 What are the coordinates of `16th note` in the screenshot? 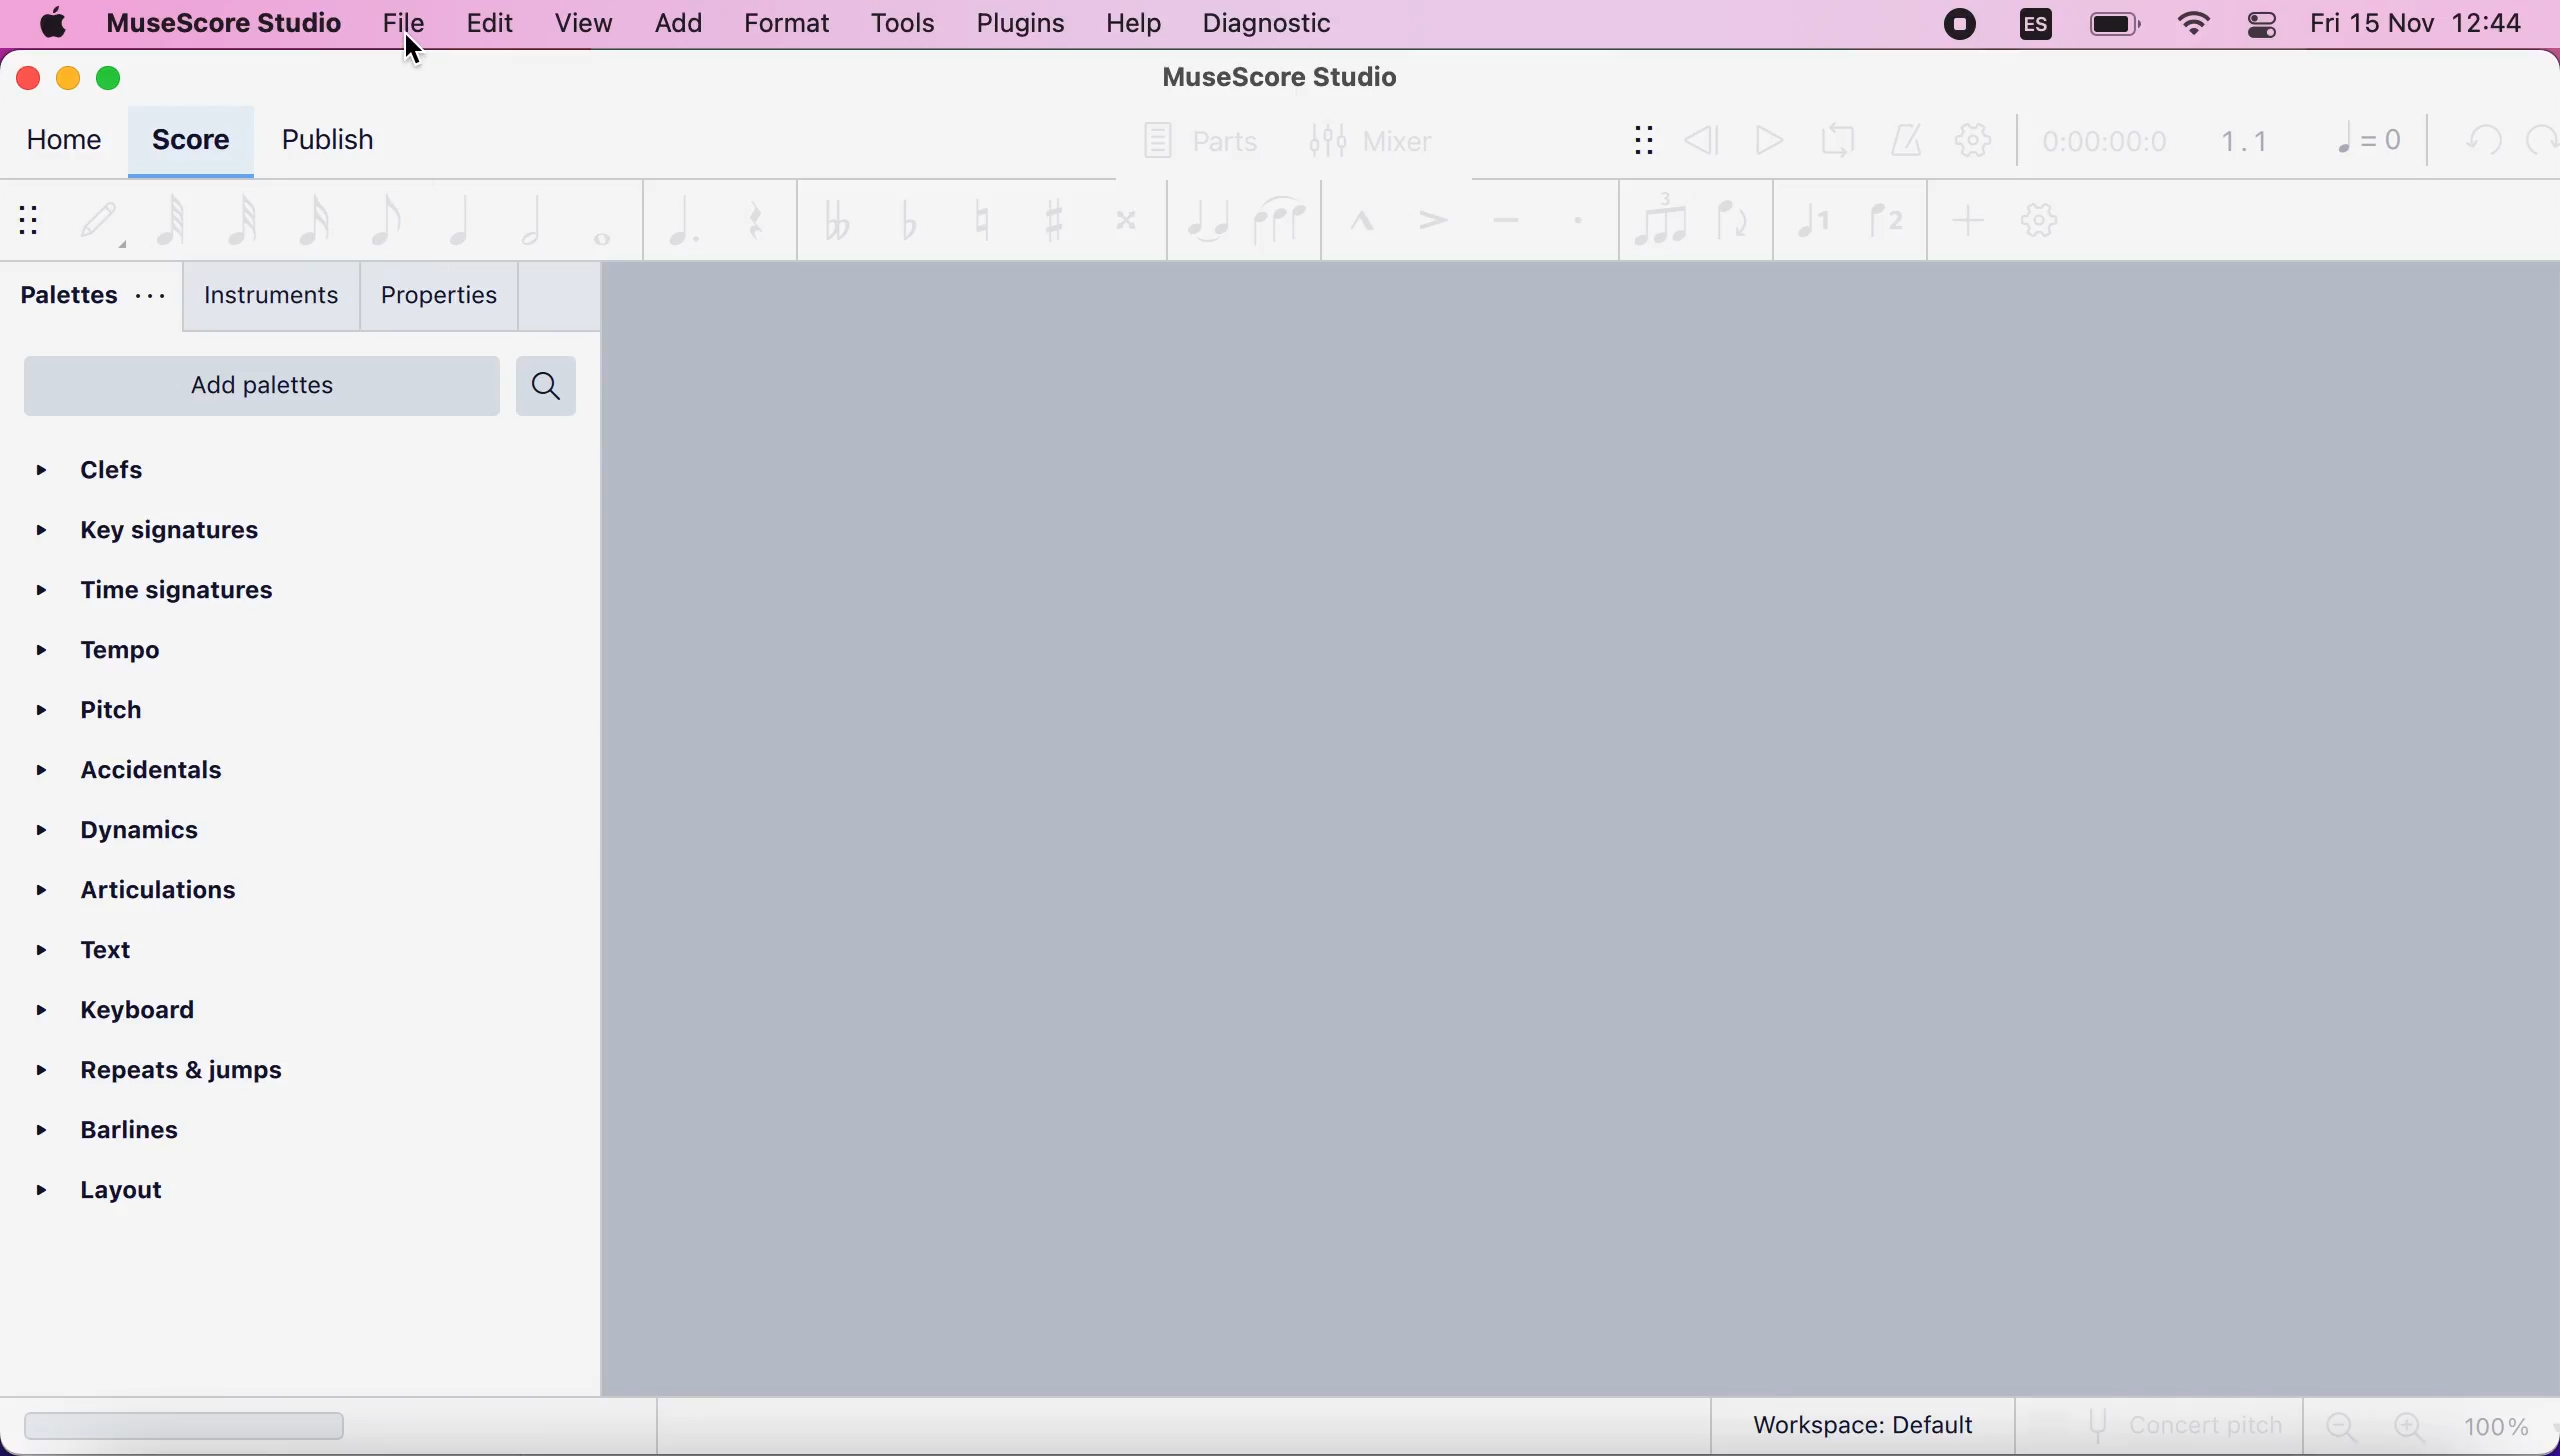 It's located at (310, 218).